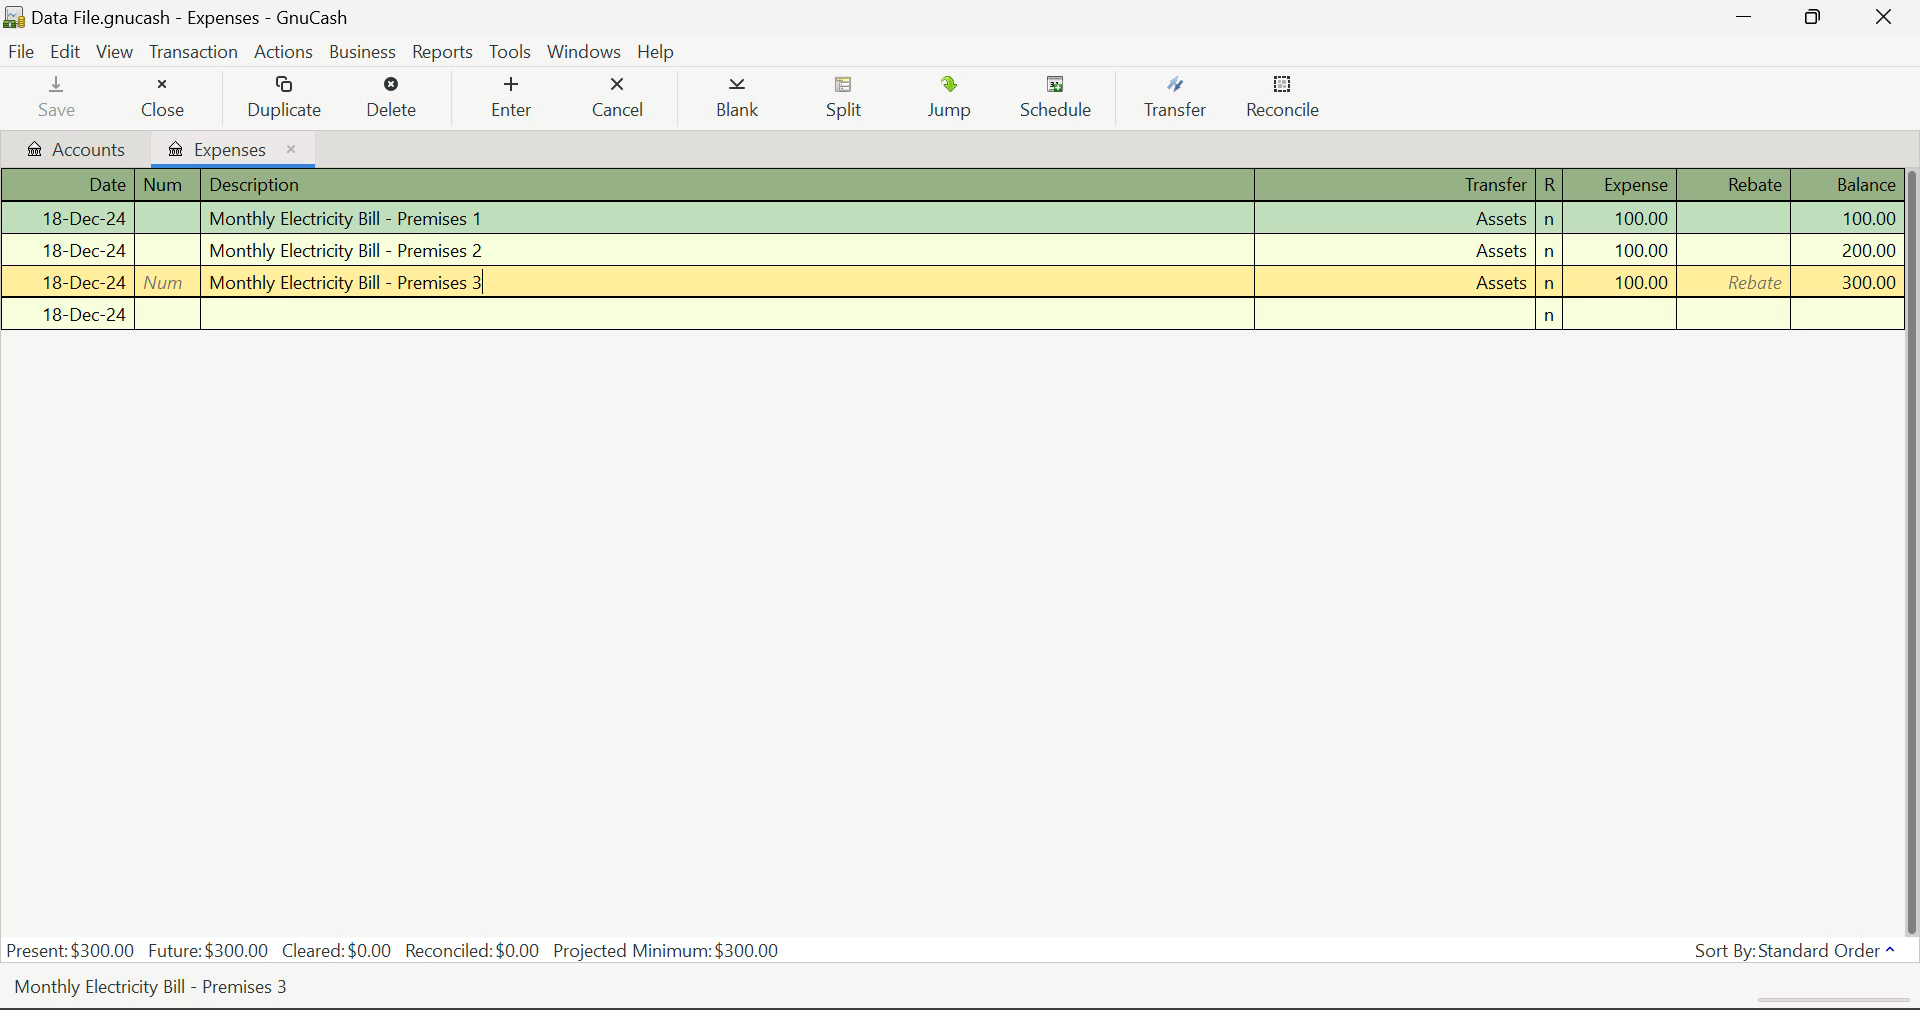  Describe the element at coordinates (265, 286) in the screenshot. I see `Cursor Position` at that location.